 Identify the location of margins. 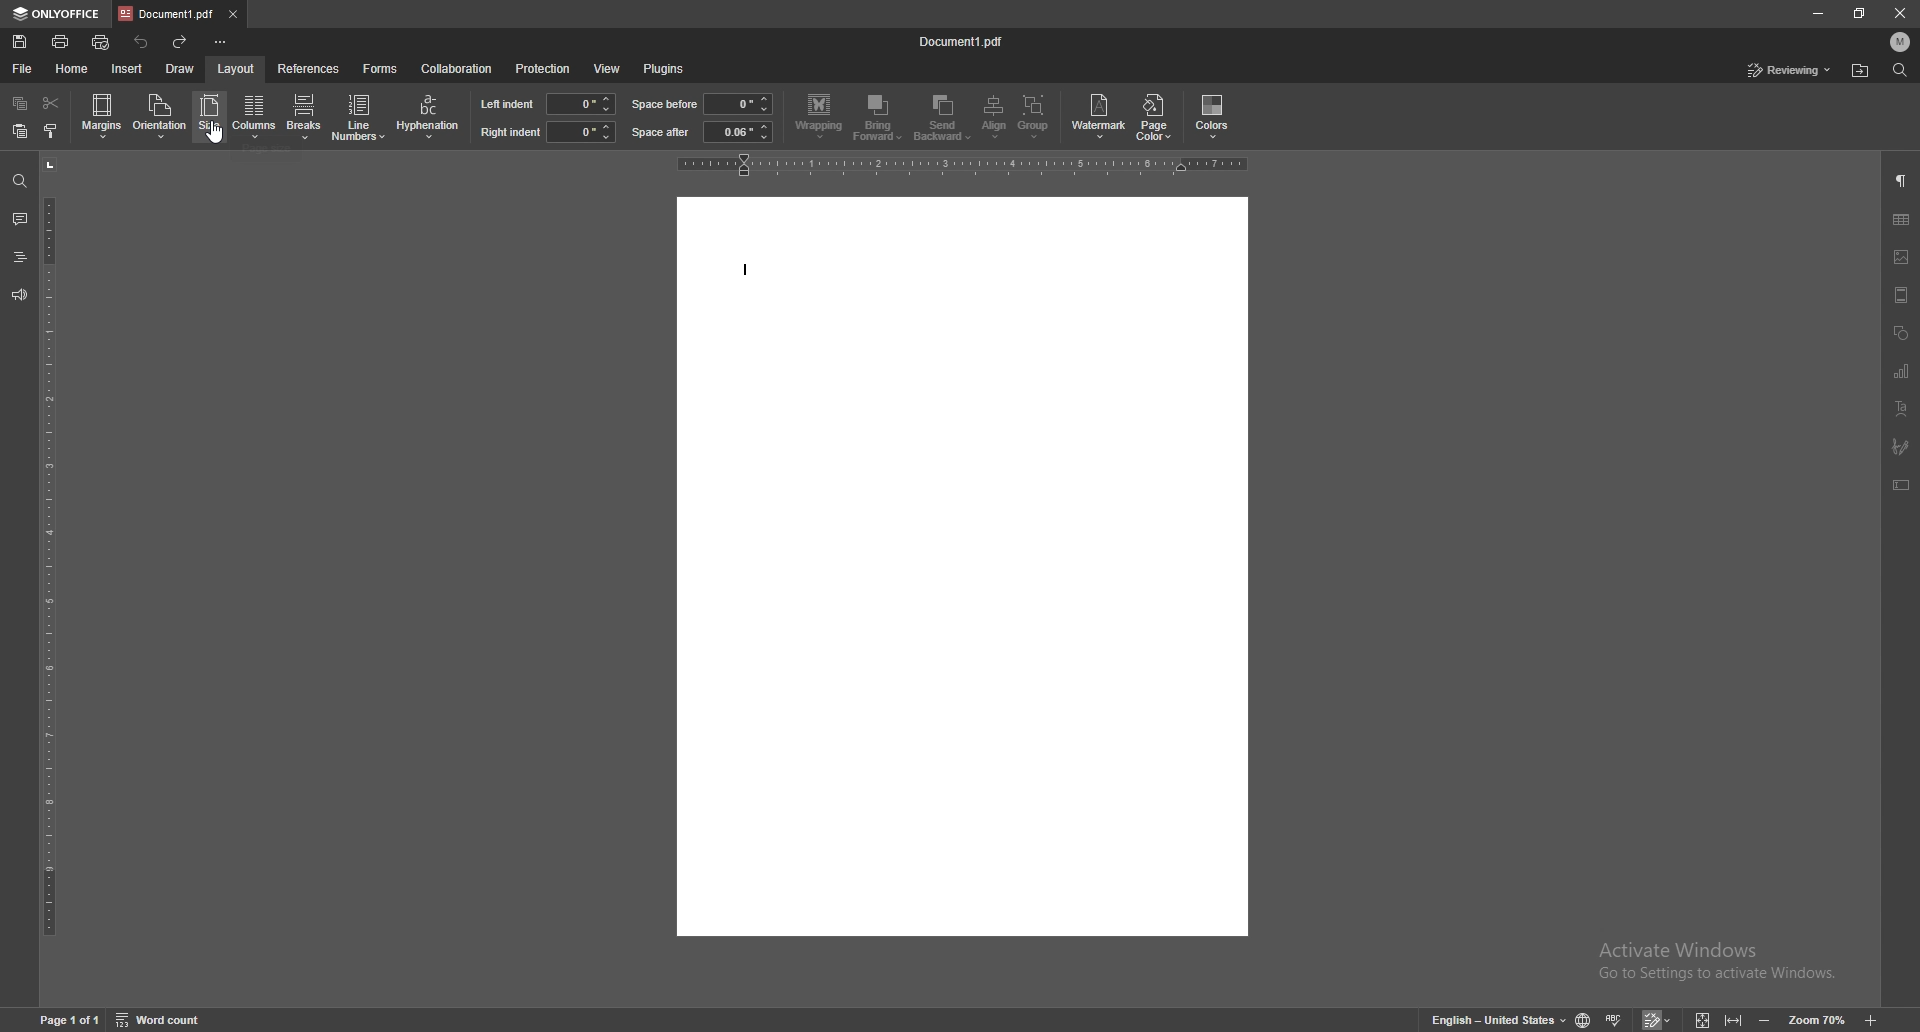
(103, 115).